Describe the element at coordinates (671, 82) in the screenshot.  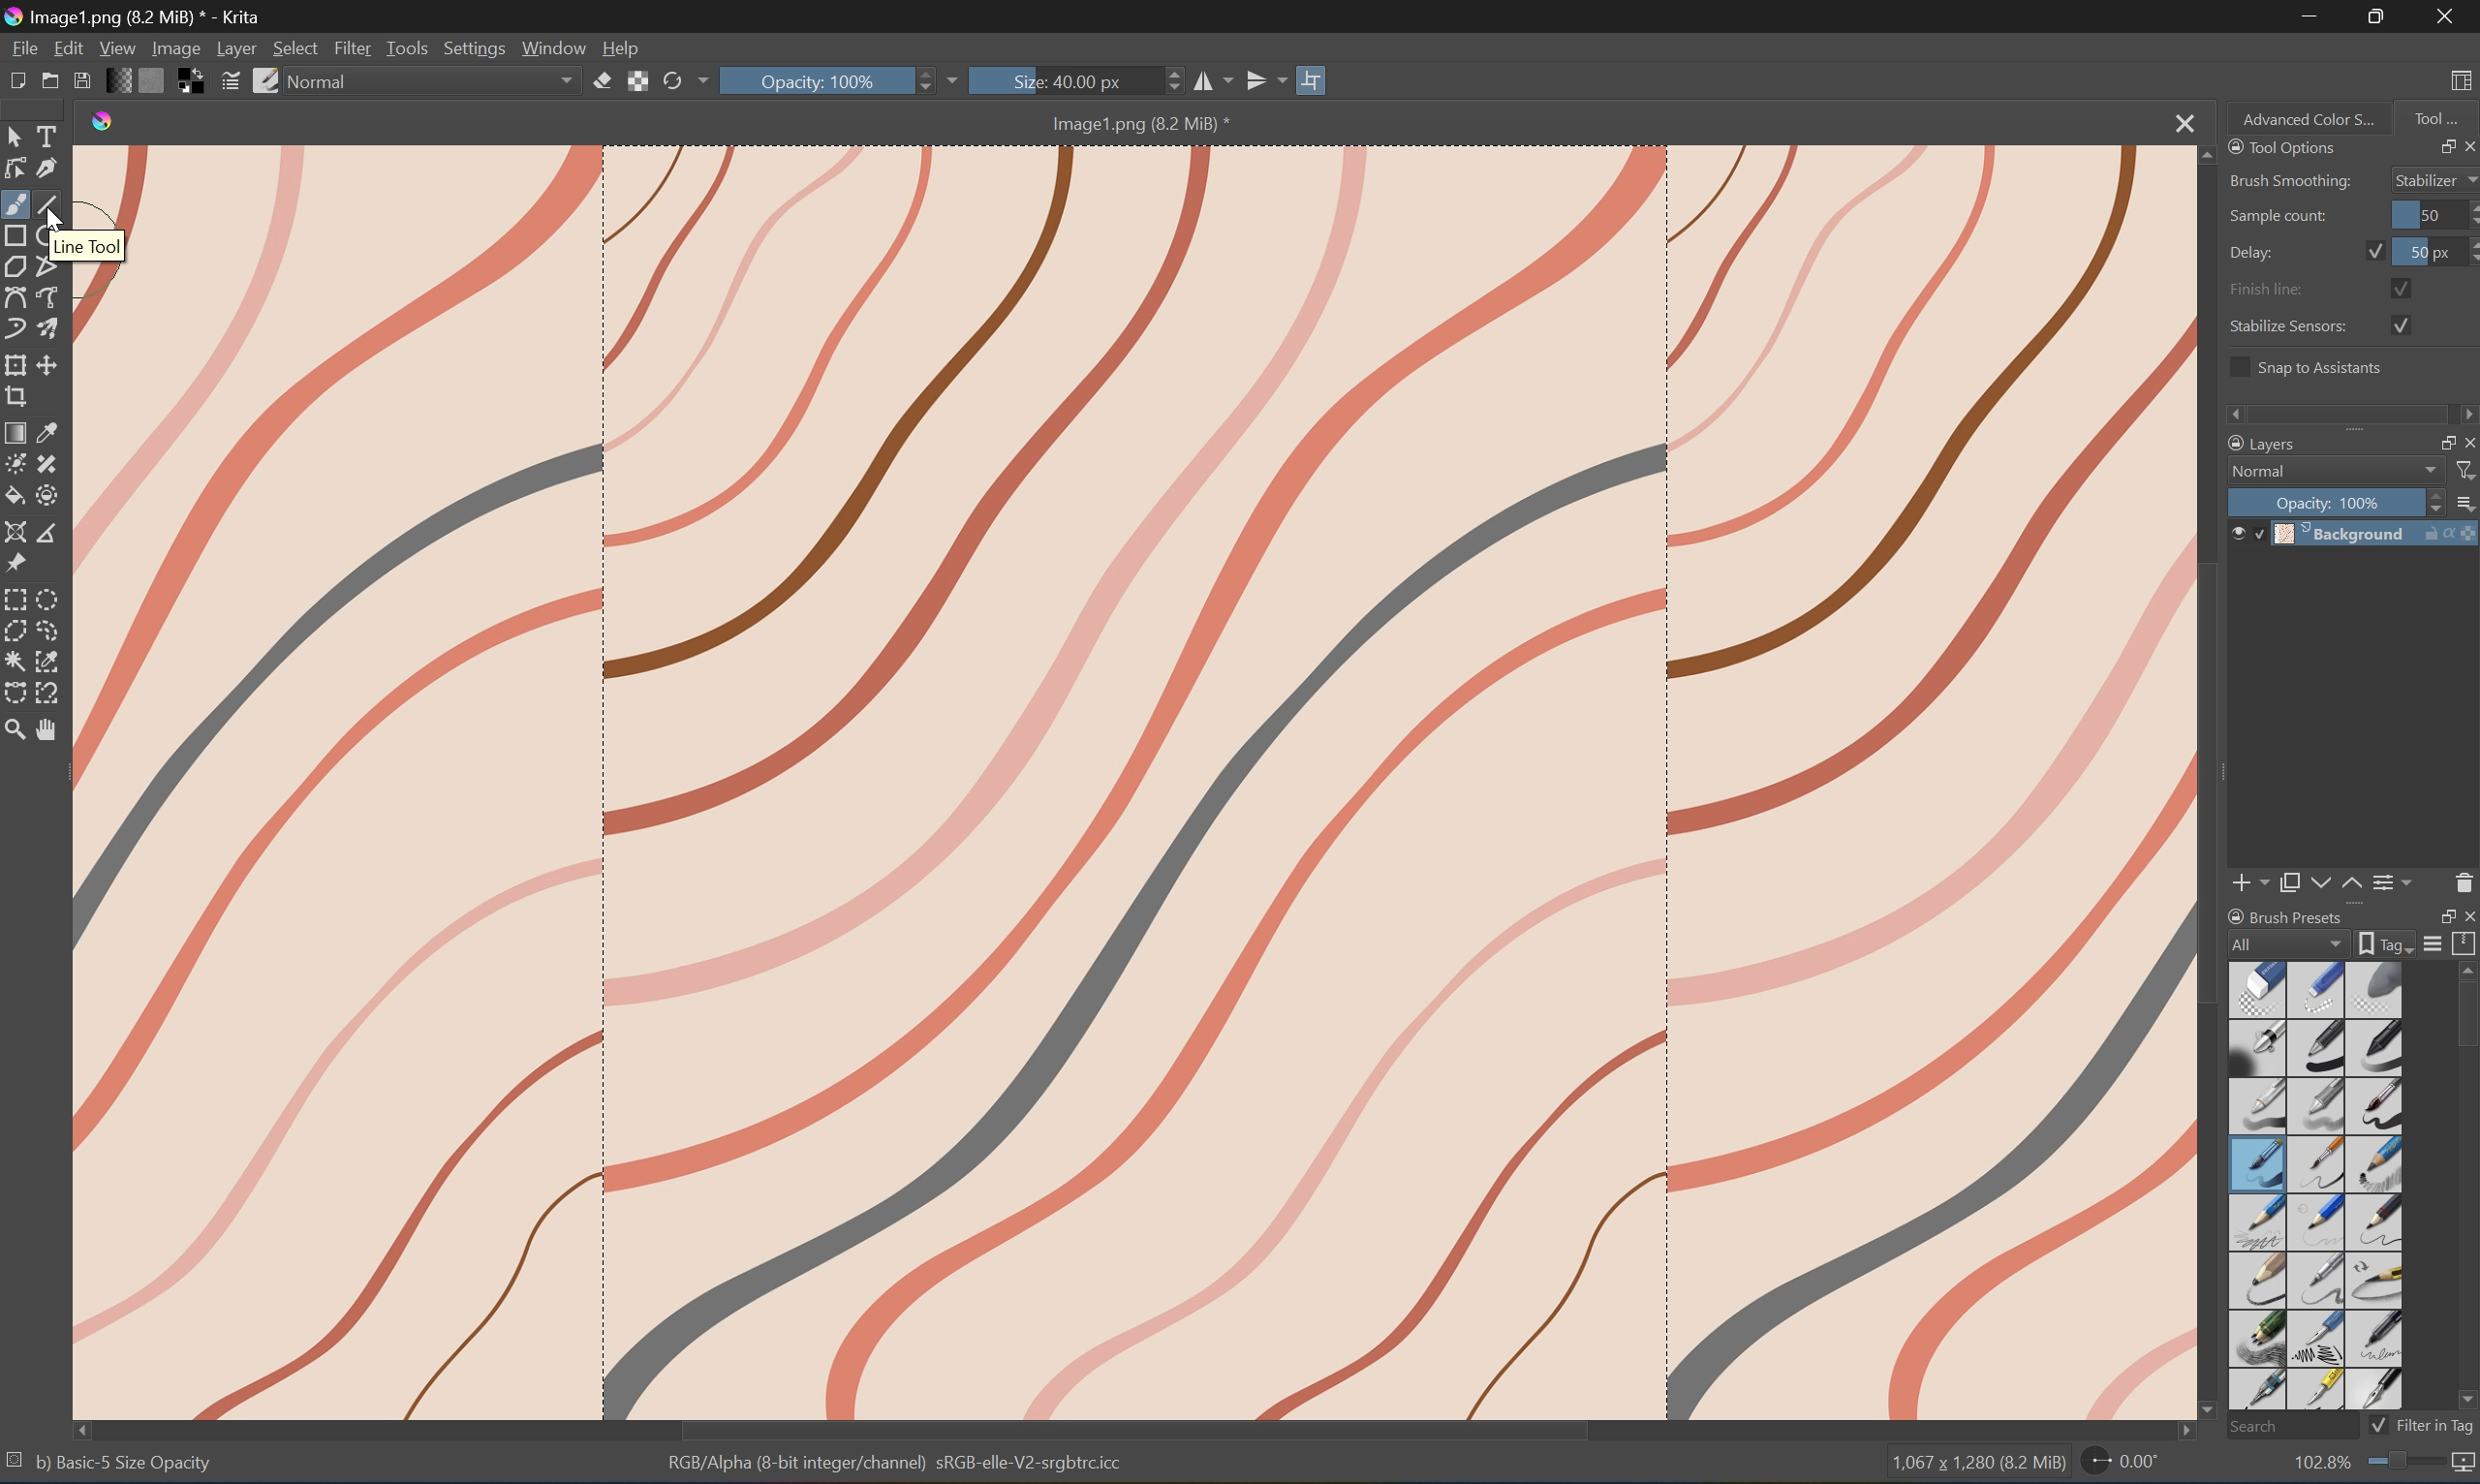
I see `Reload original preset` at that location.